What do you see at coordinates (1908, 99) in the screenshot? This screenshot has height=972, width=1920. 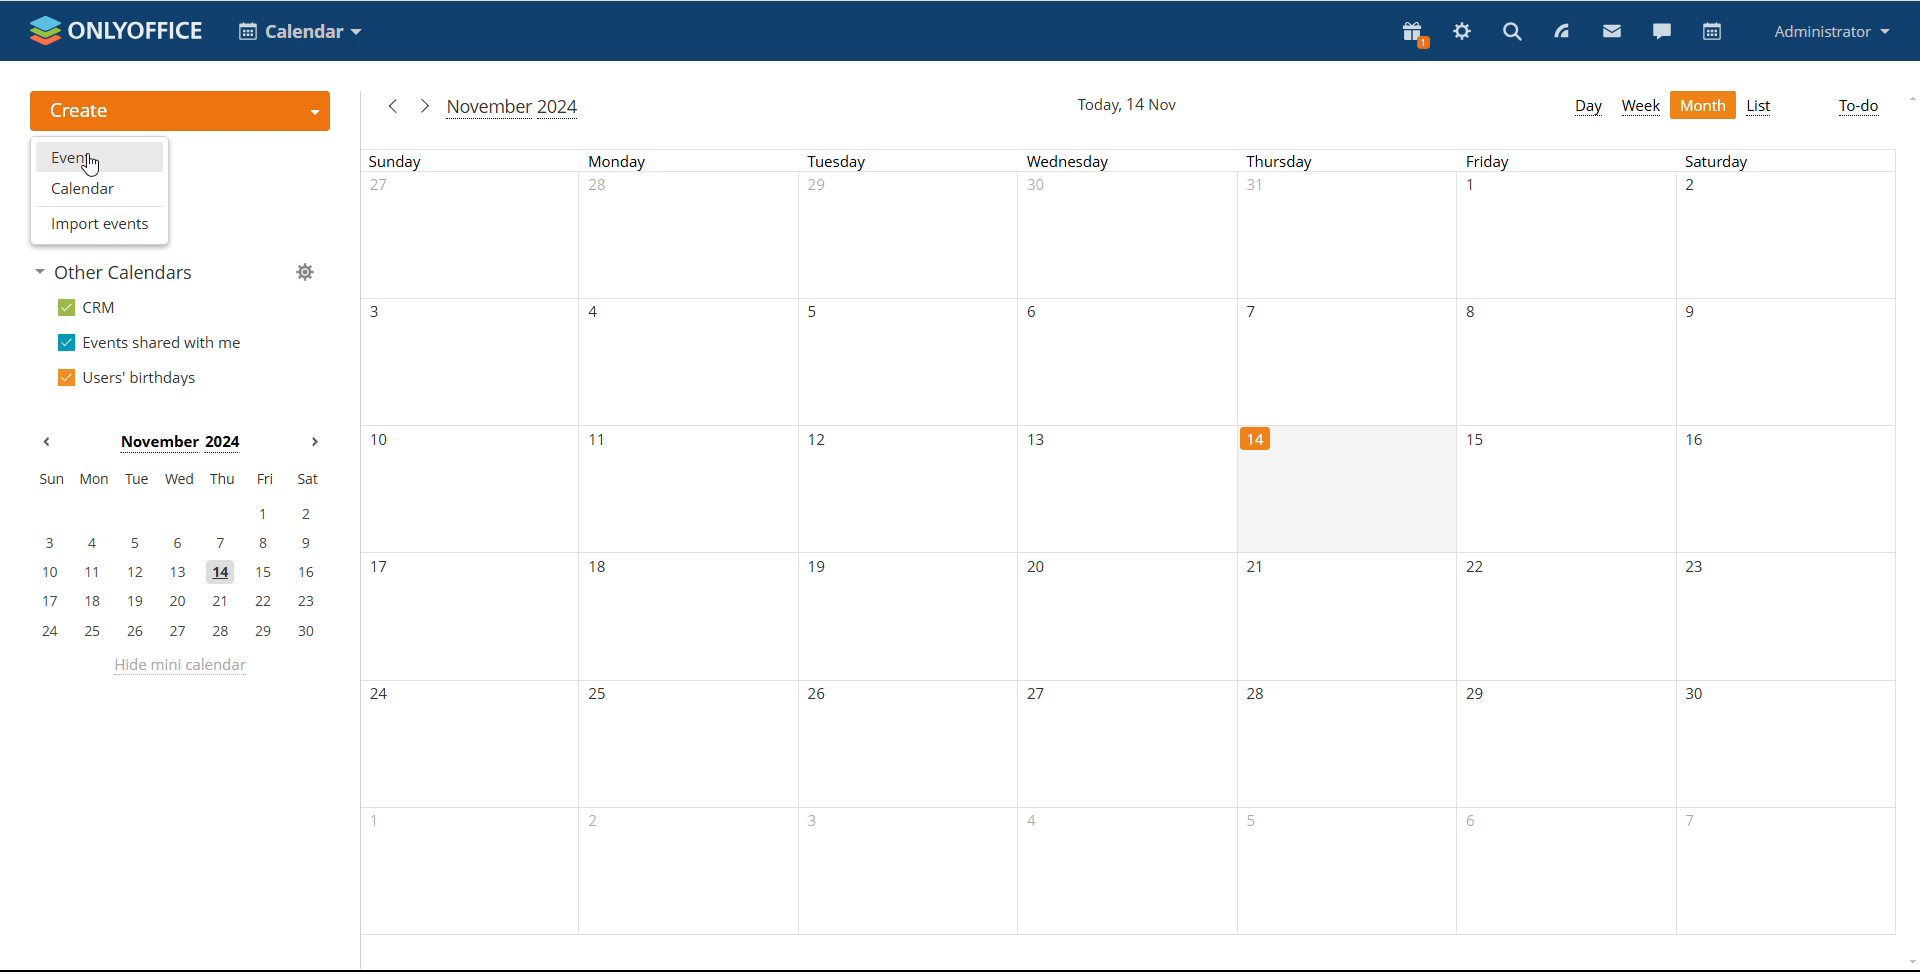 I see `scroll up` at bounding box center [1908, 99].